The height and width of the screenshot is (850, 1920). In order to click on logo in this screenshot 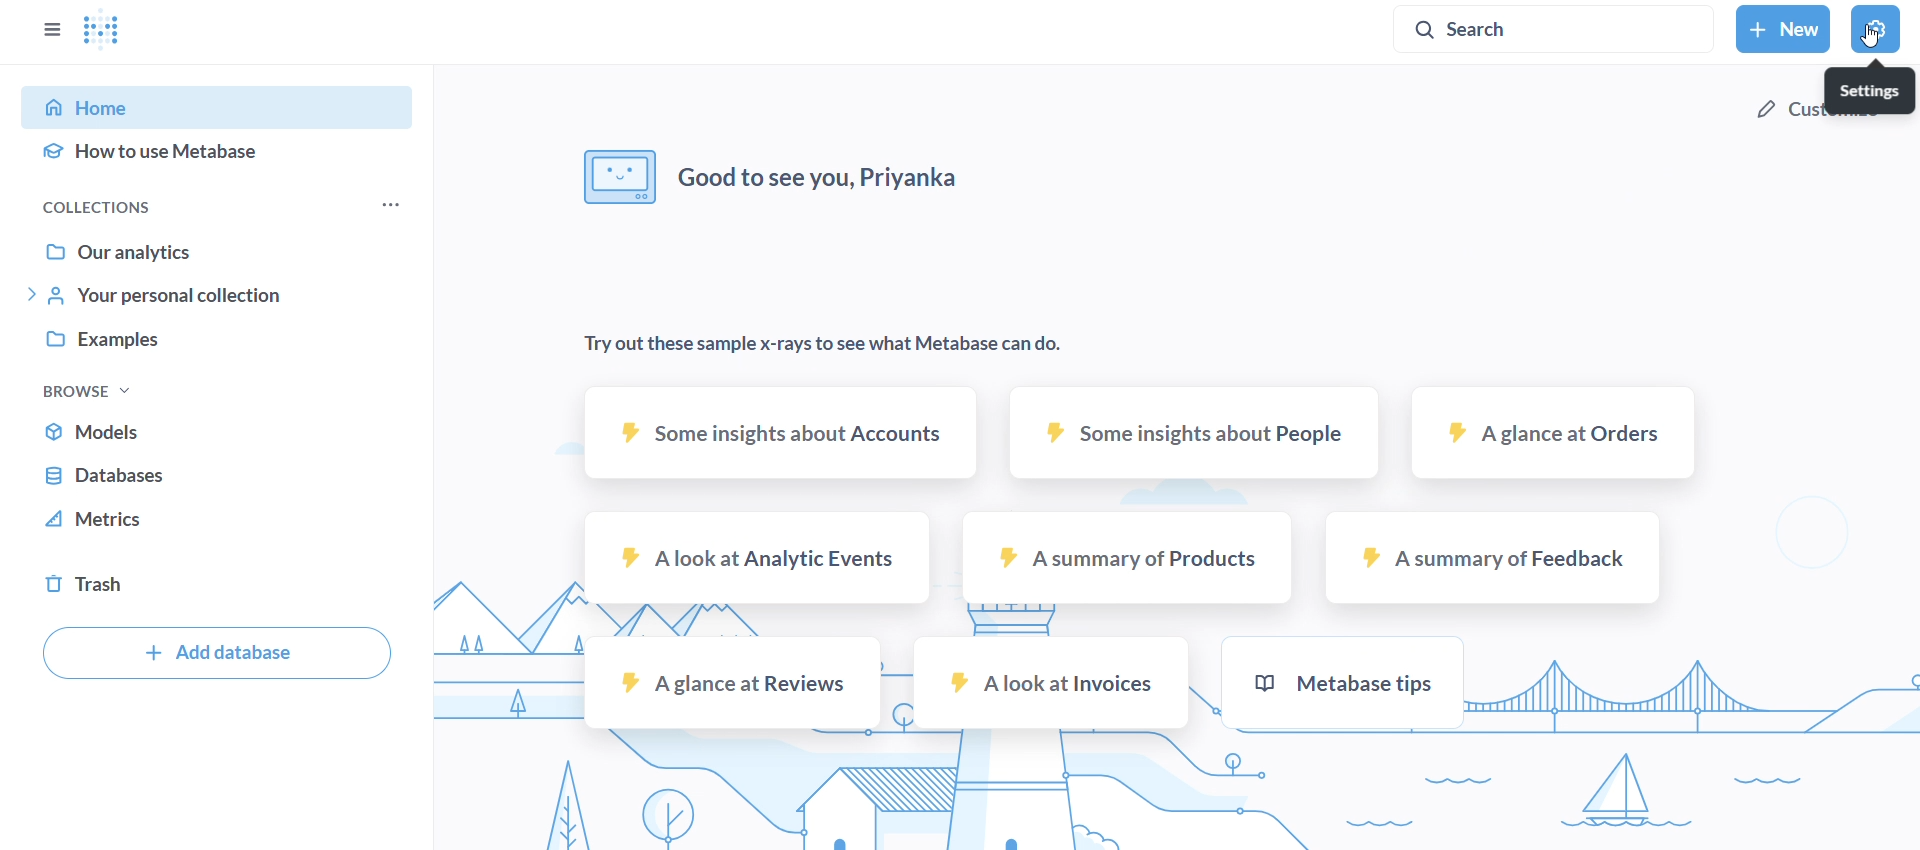, I will do `click(122, 35)`.